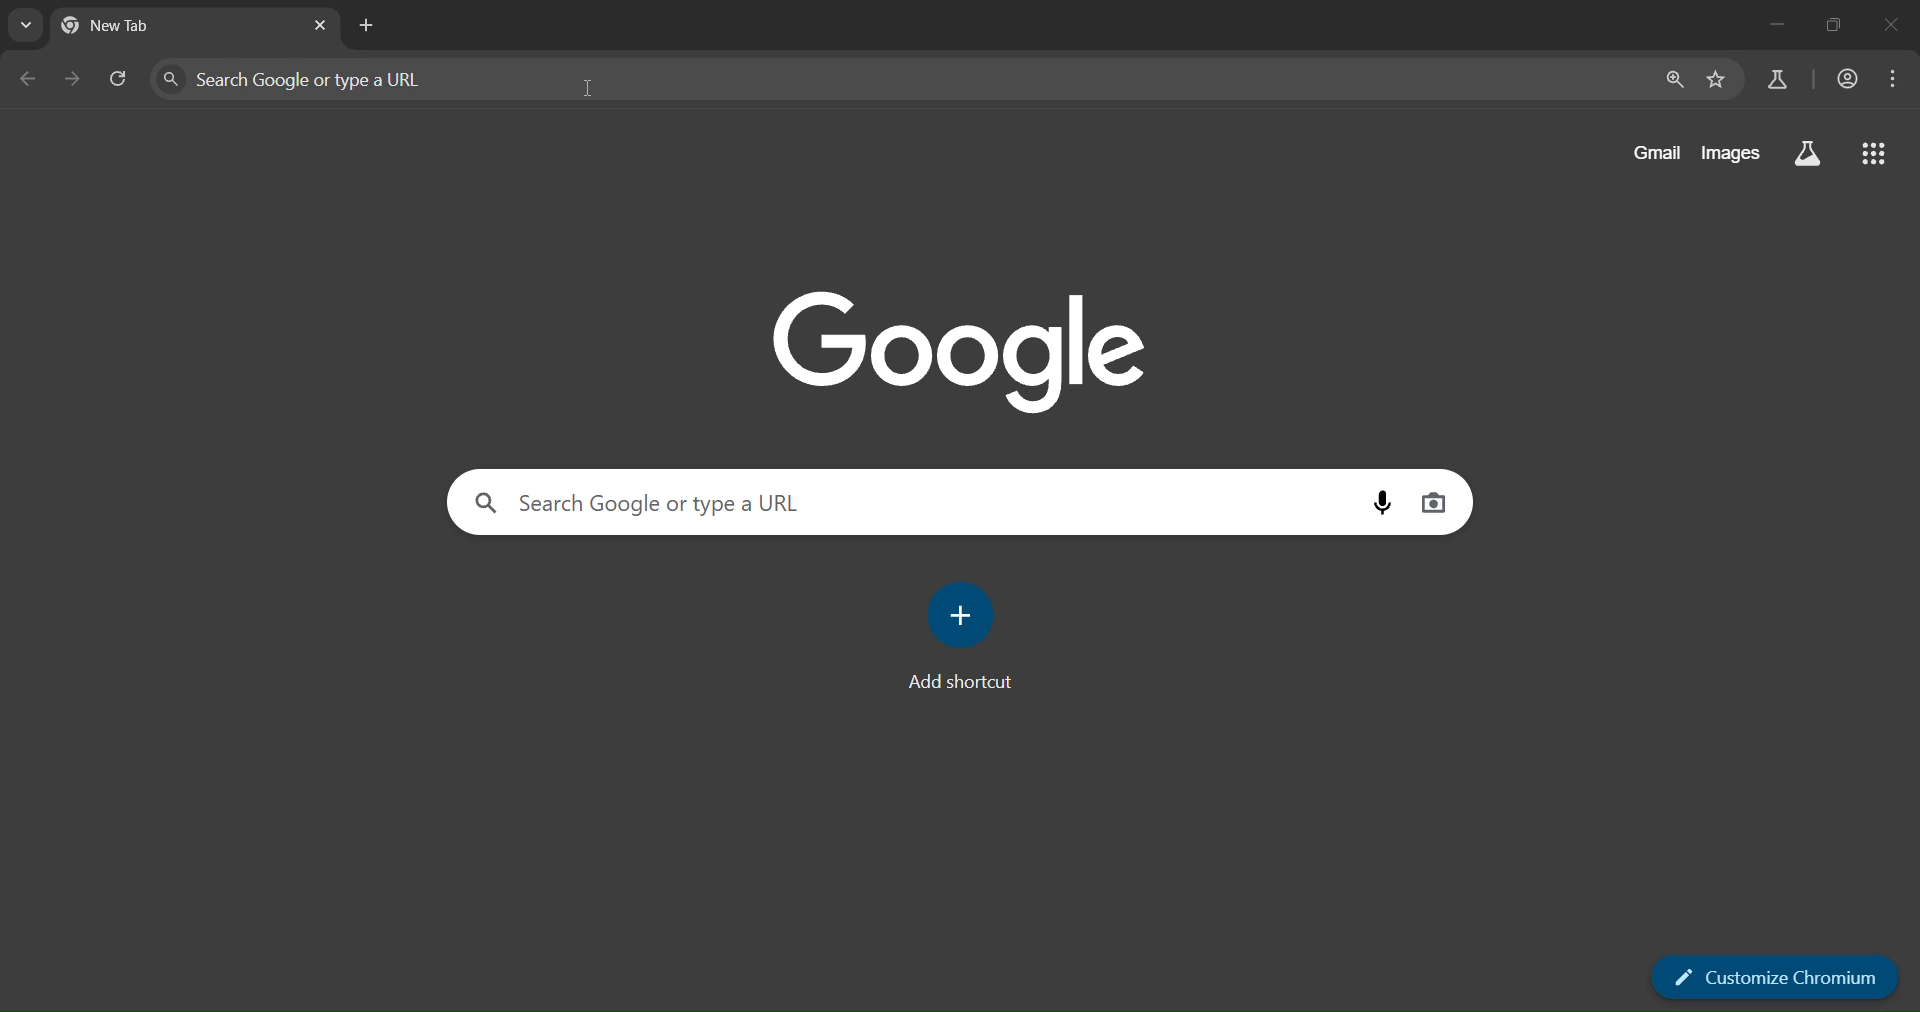 This screenshot has height=1012, width=1920. Describe the element at coordinates (157, 25) in the screenshot. I see `current tab` at that location.